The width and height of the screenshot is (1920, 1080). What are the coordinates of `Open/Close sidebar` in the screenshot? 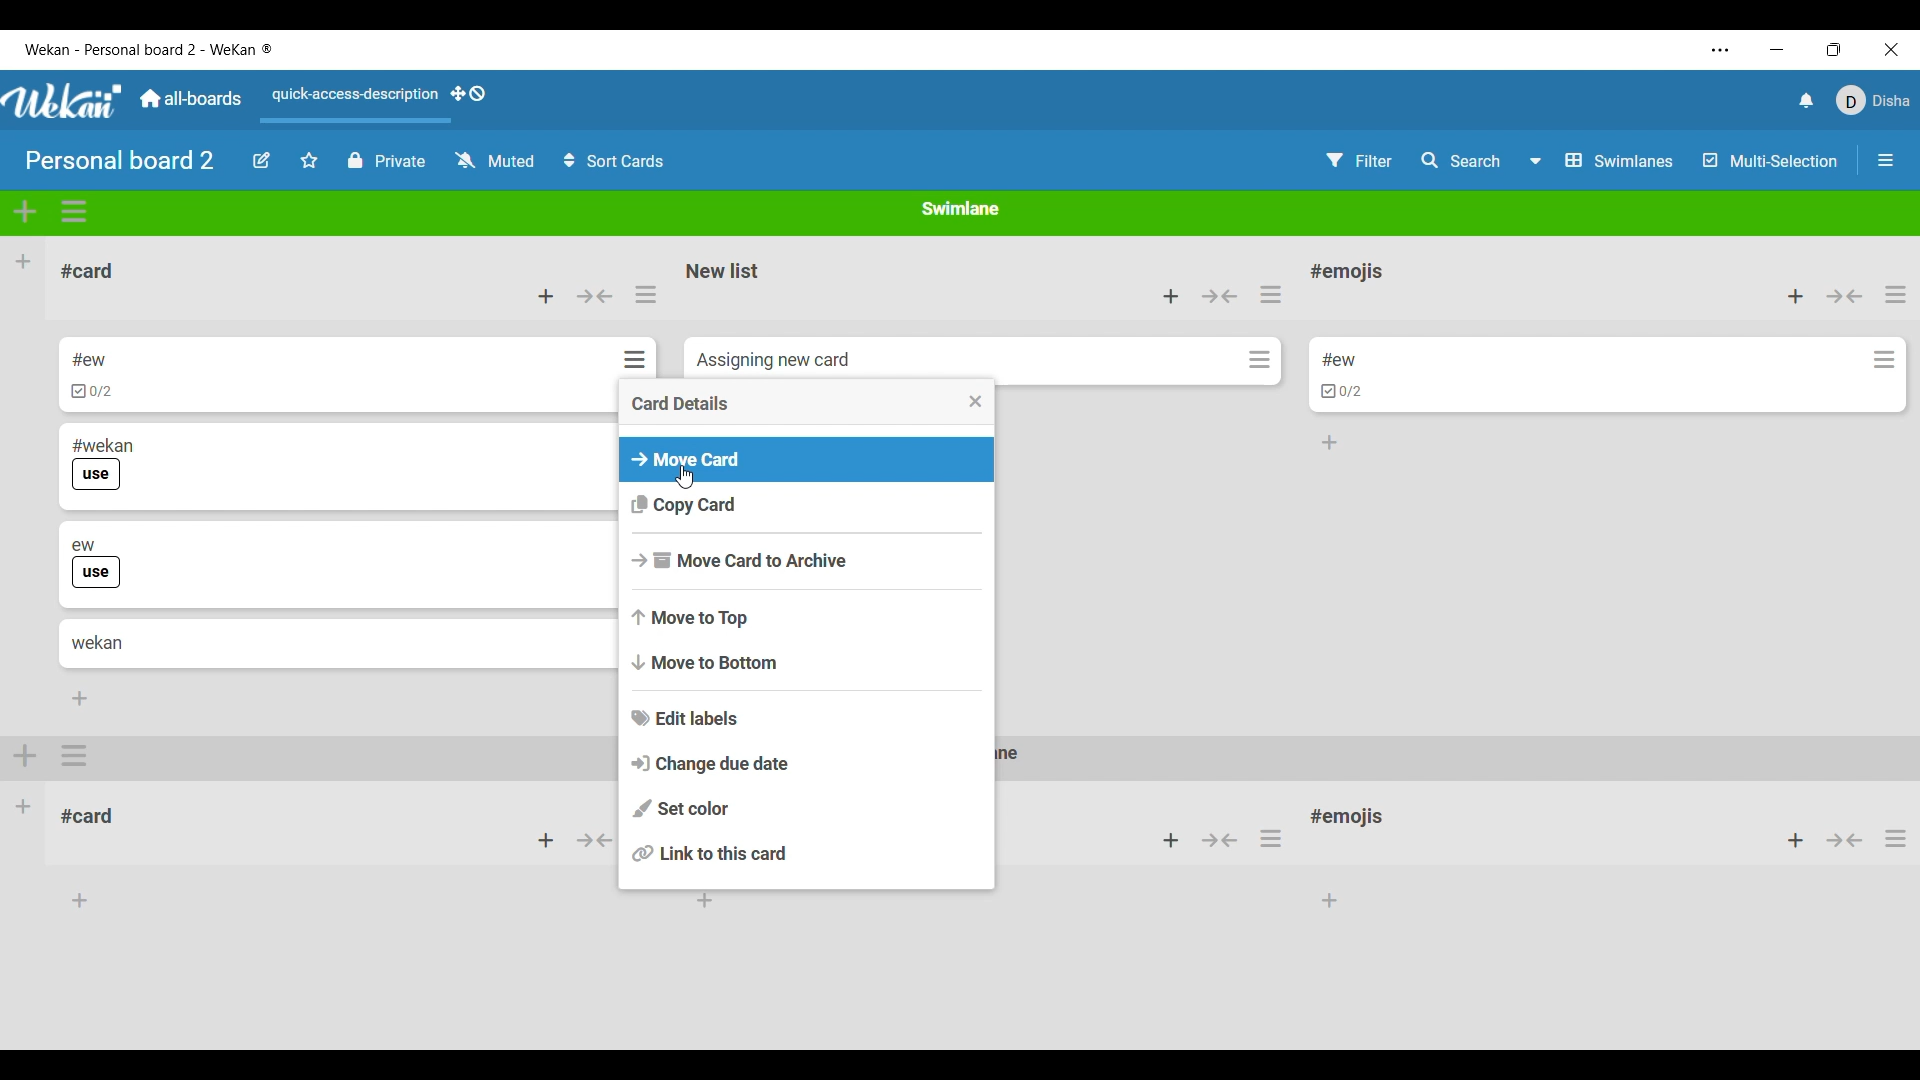 It's located at (1886, 160).